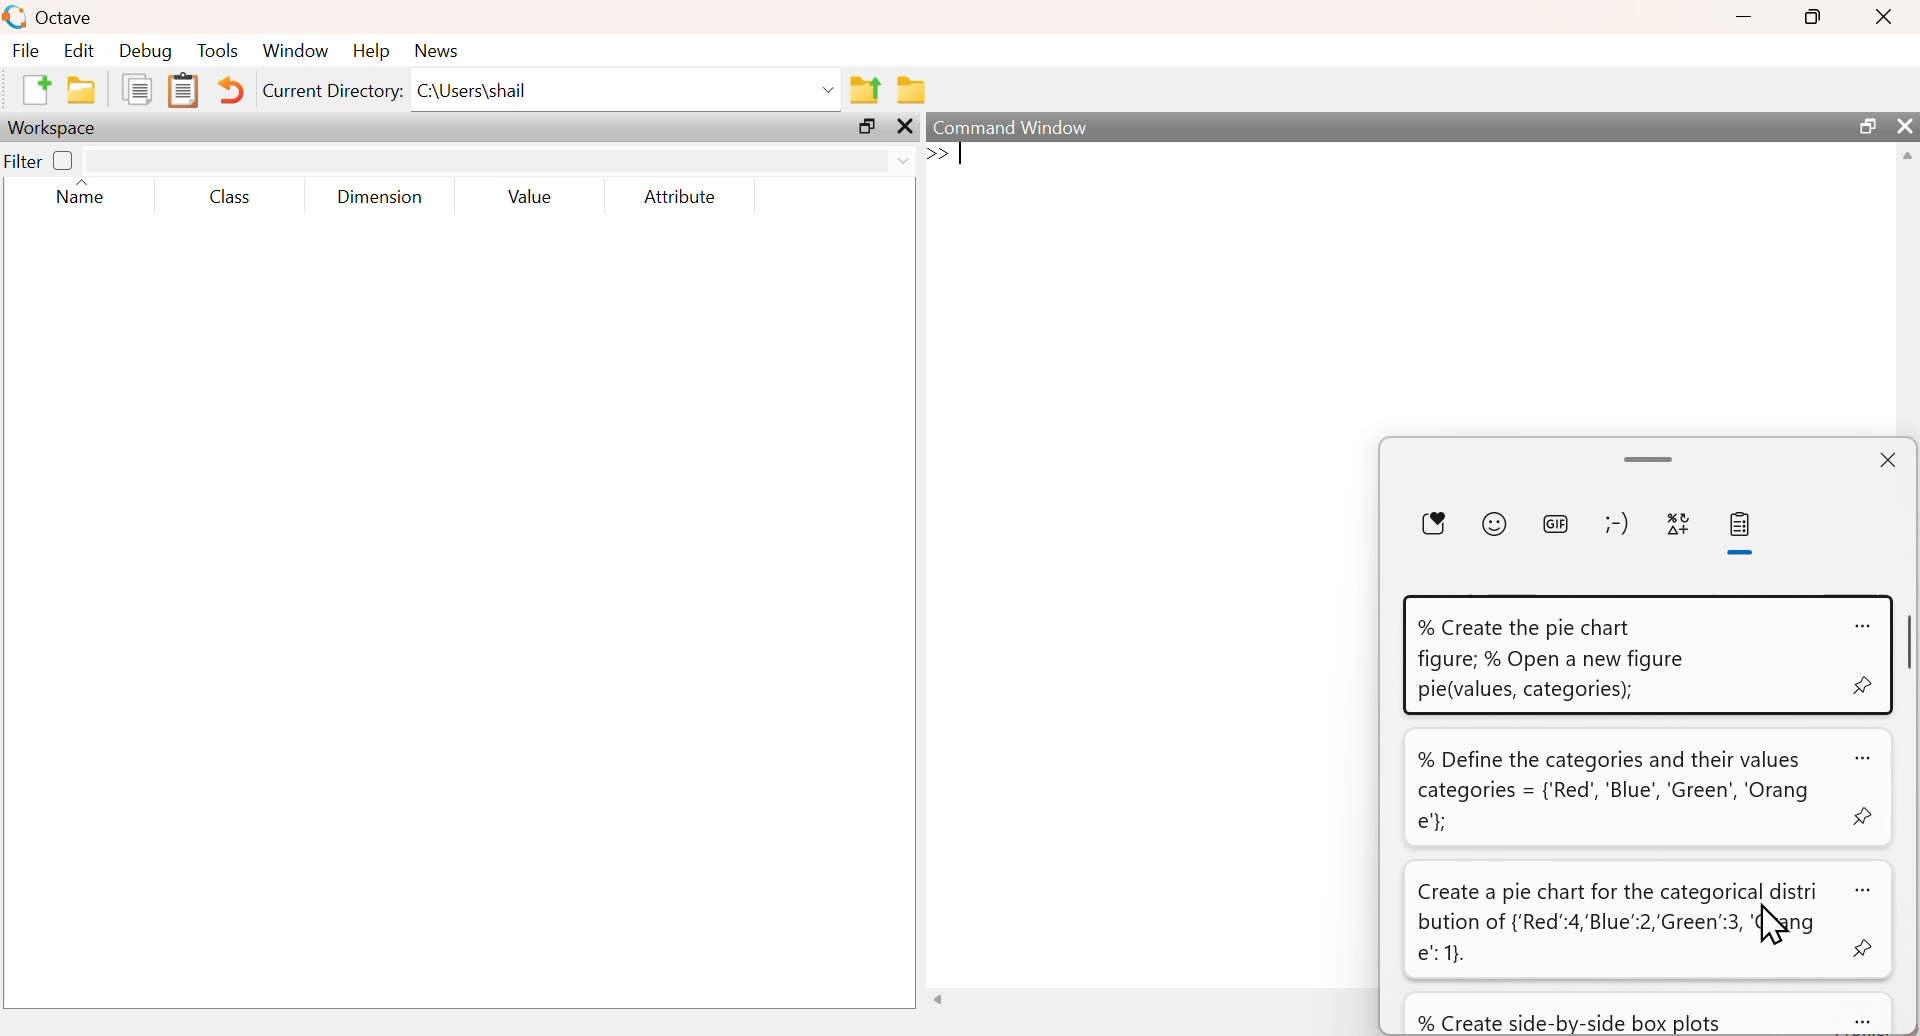  I want to click on Create a pie chart for the categorical distri
bution of {'Red":4,'Blue":2,'Green":3, Png
e" 1}., so click(1620, 925).